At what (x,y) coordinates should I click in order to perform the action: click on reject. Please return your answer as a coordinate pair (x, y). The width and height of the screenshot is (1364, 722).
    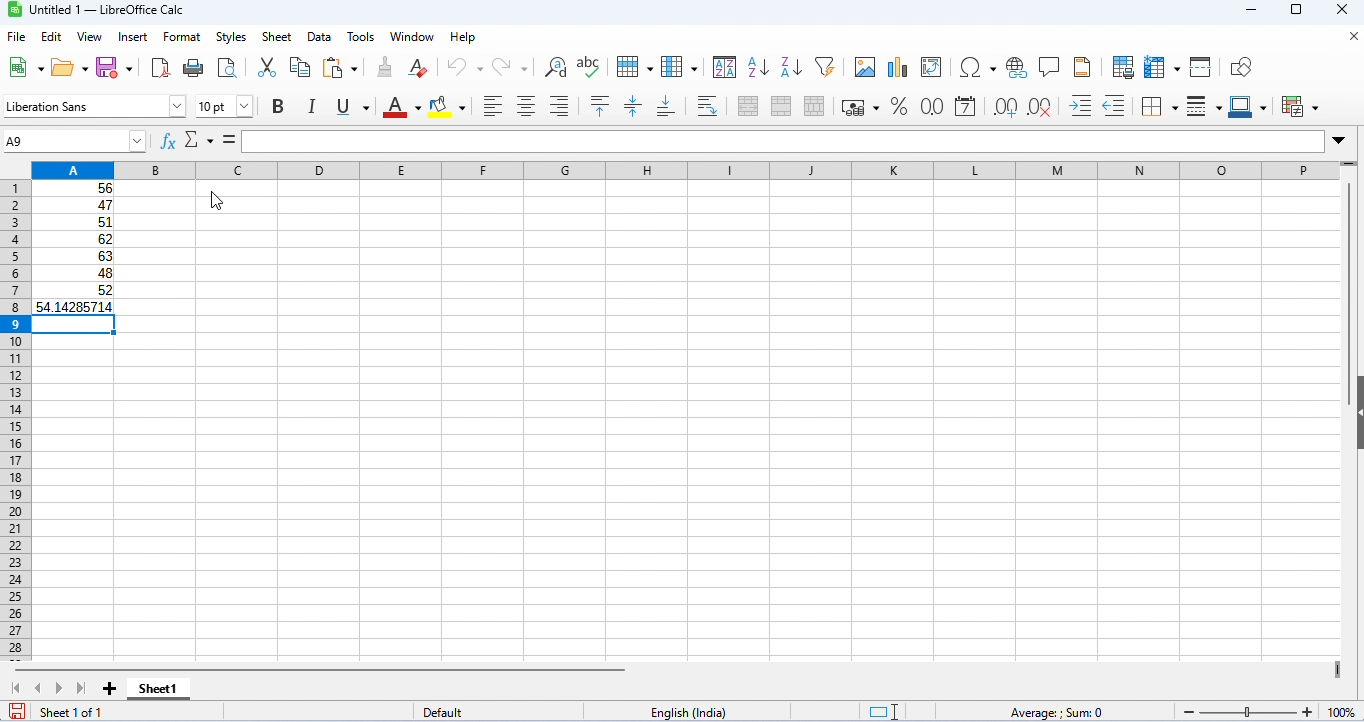
    Looking at the image, I should click on (193, 138).